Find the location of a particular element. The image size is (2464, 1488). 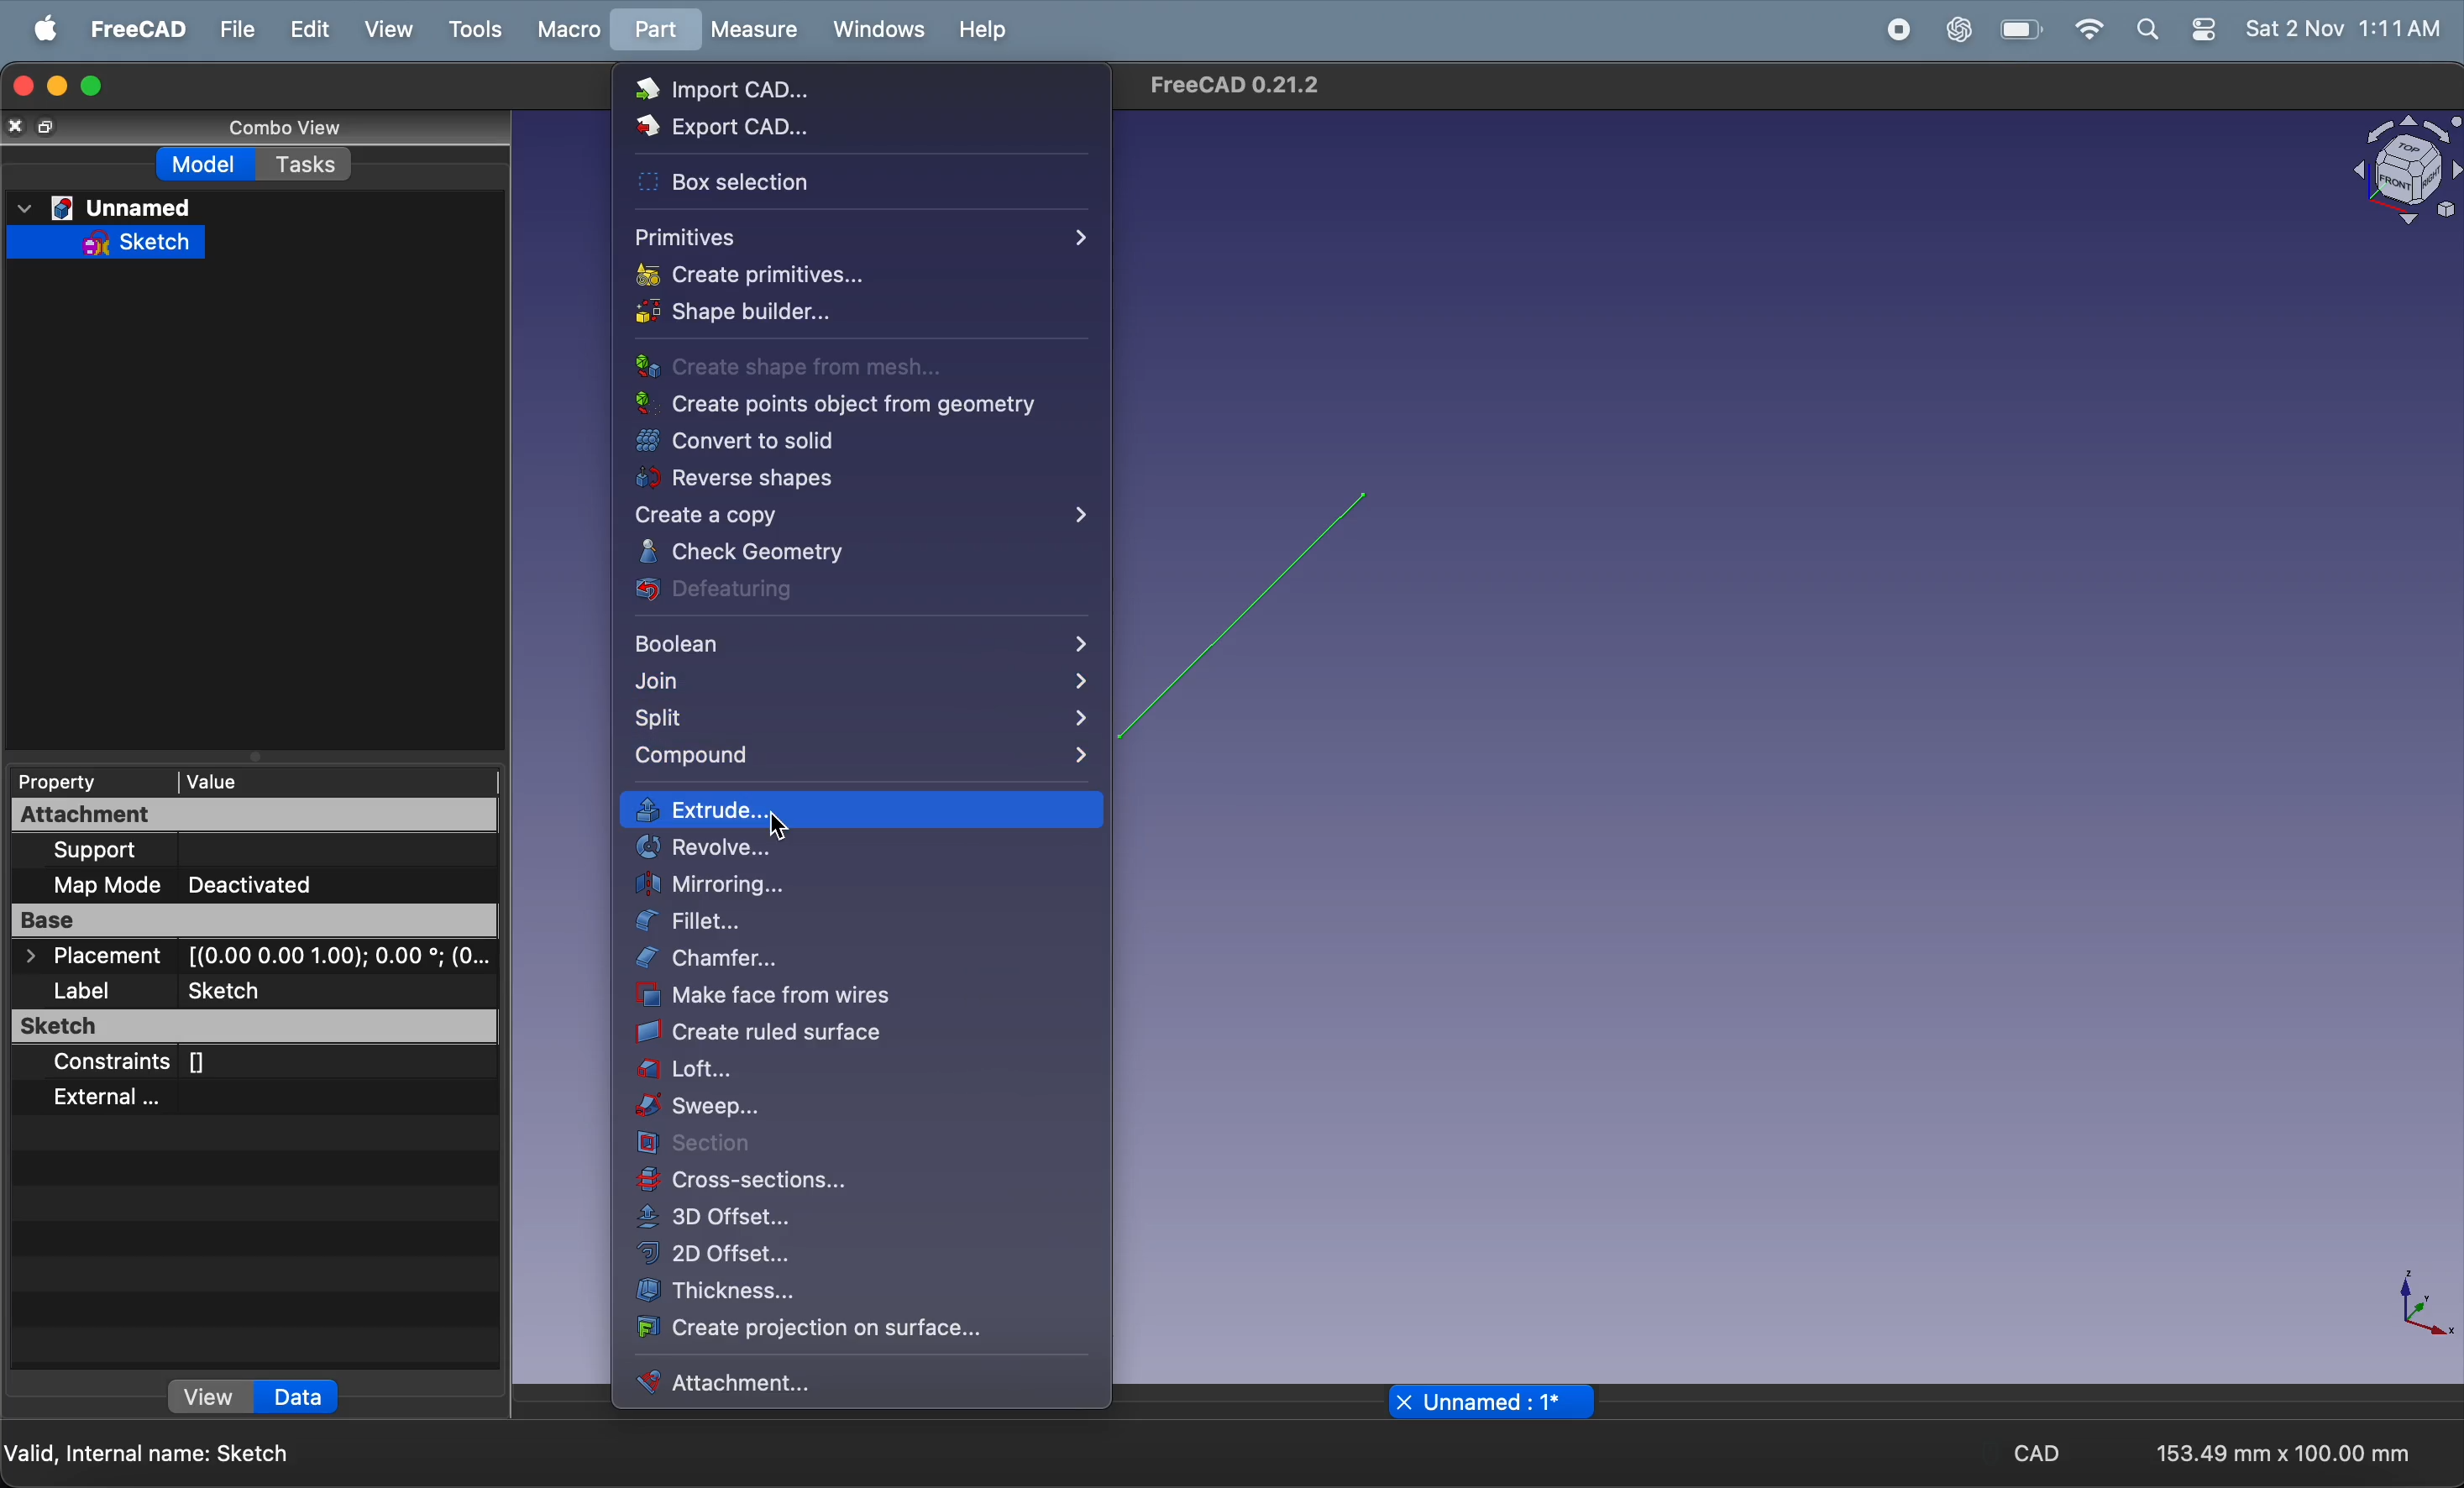

attachment... is located at coordinates (861, 1382).